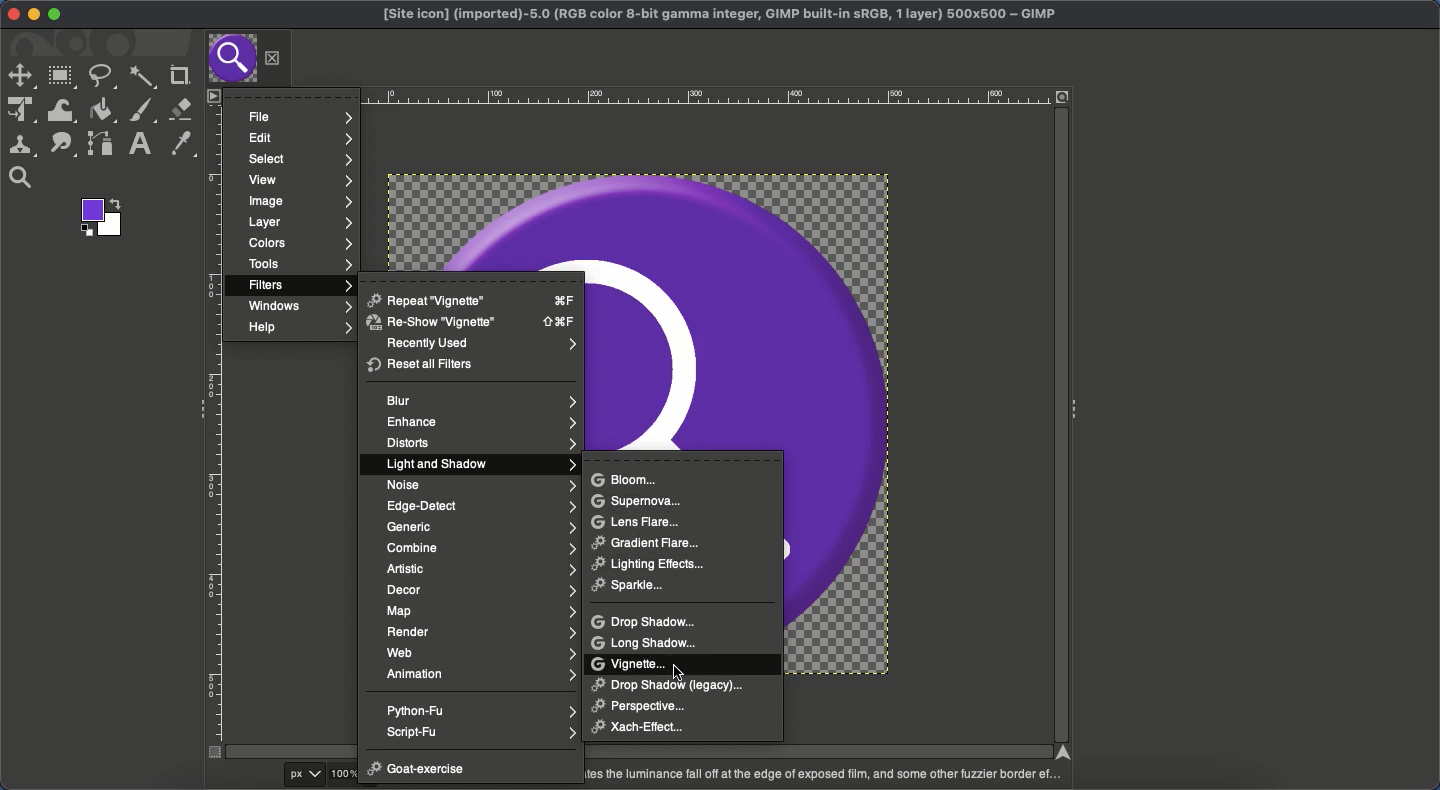  What do you see at coordinates (636, 501) in the screenshot?
I see `Supemova` at bounding box center [636, 501].